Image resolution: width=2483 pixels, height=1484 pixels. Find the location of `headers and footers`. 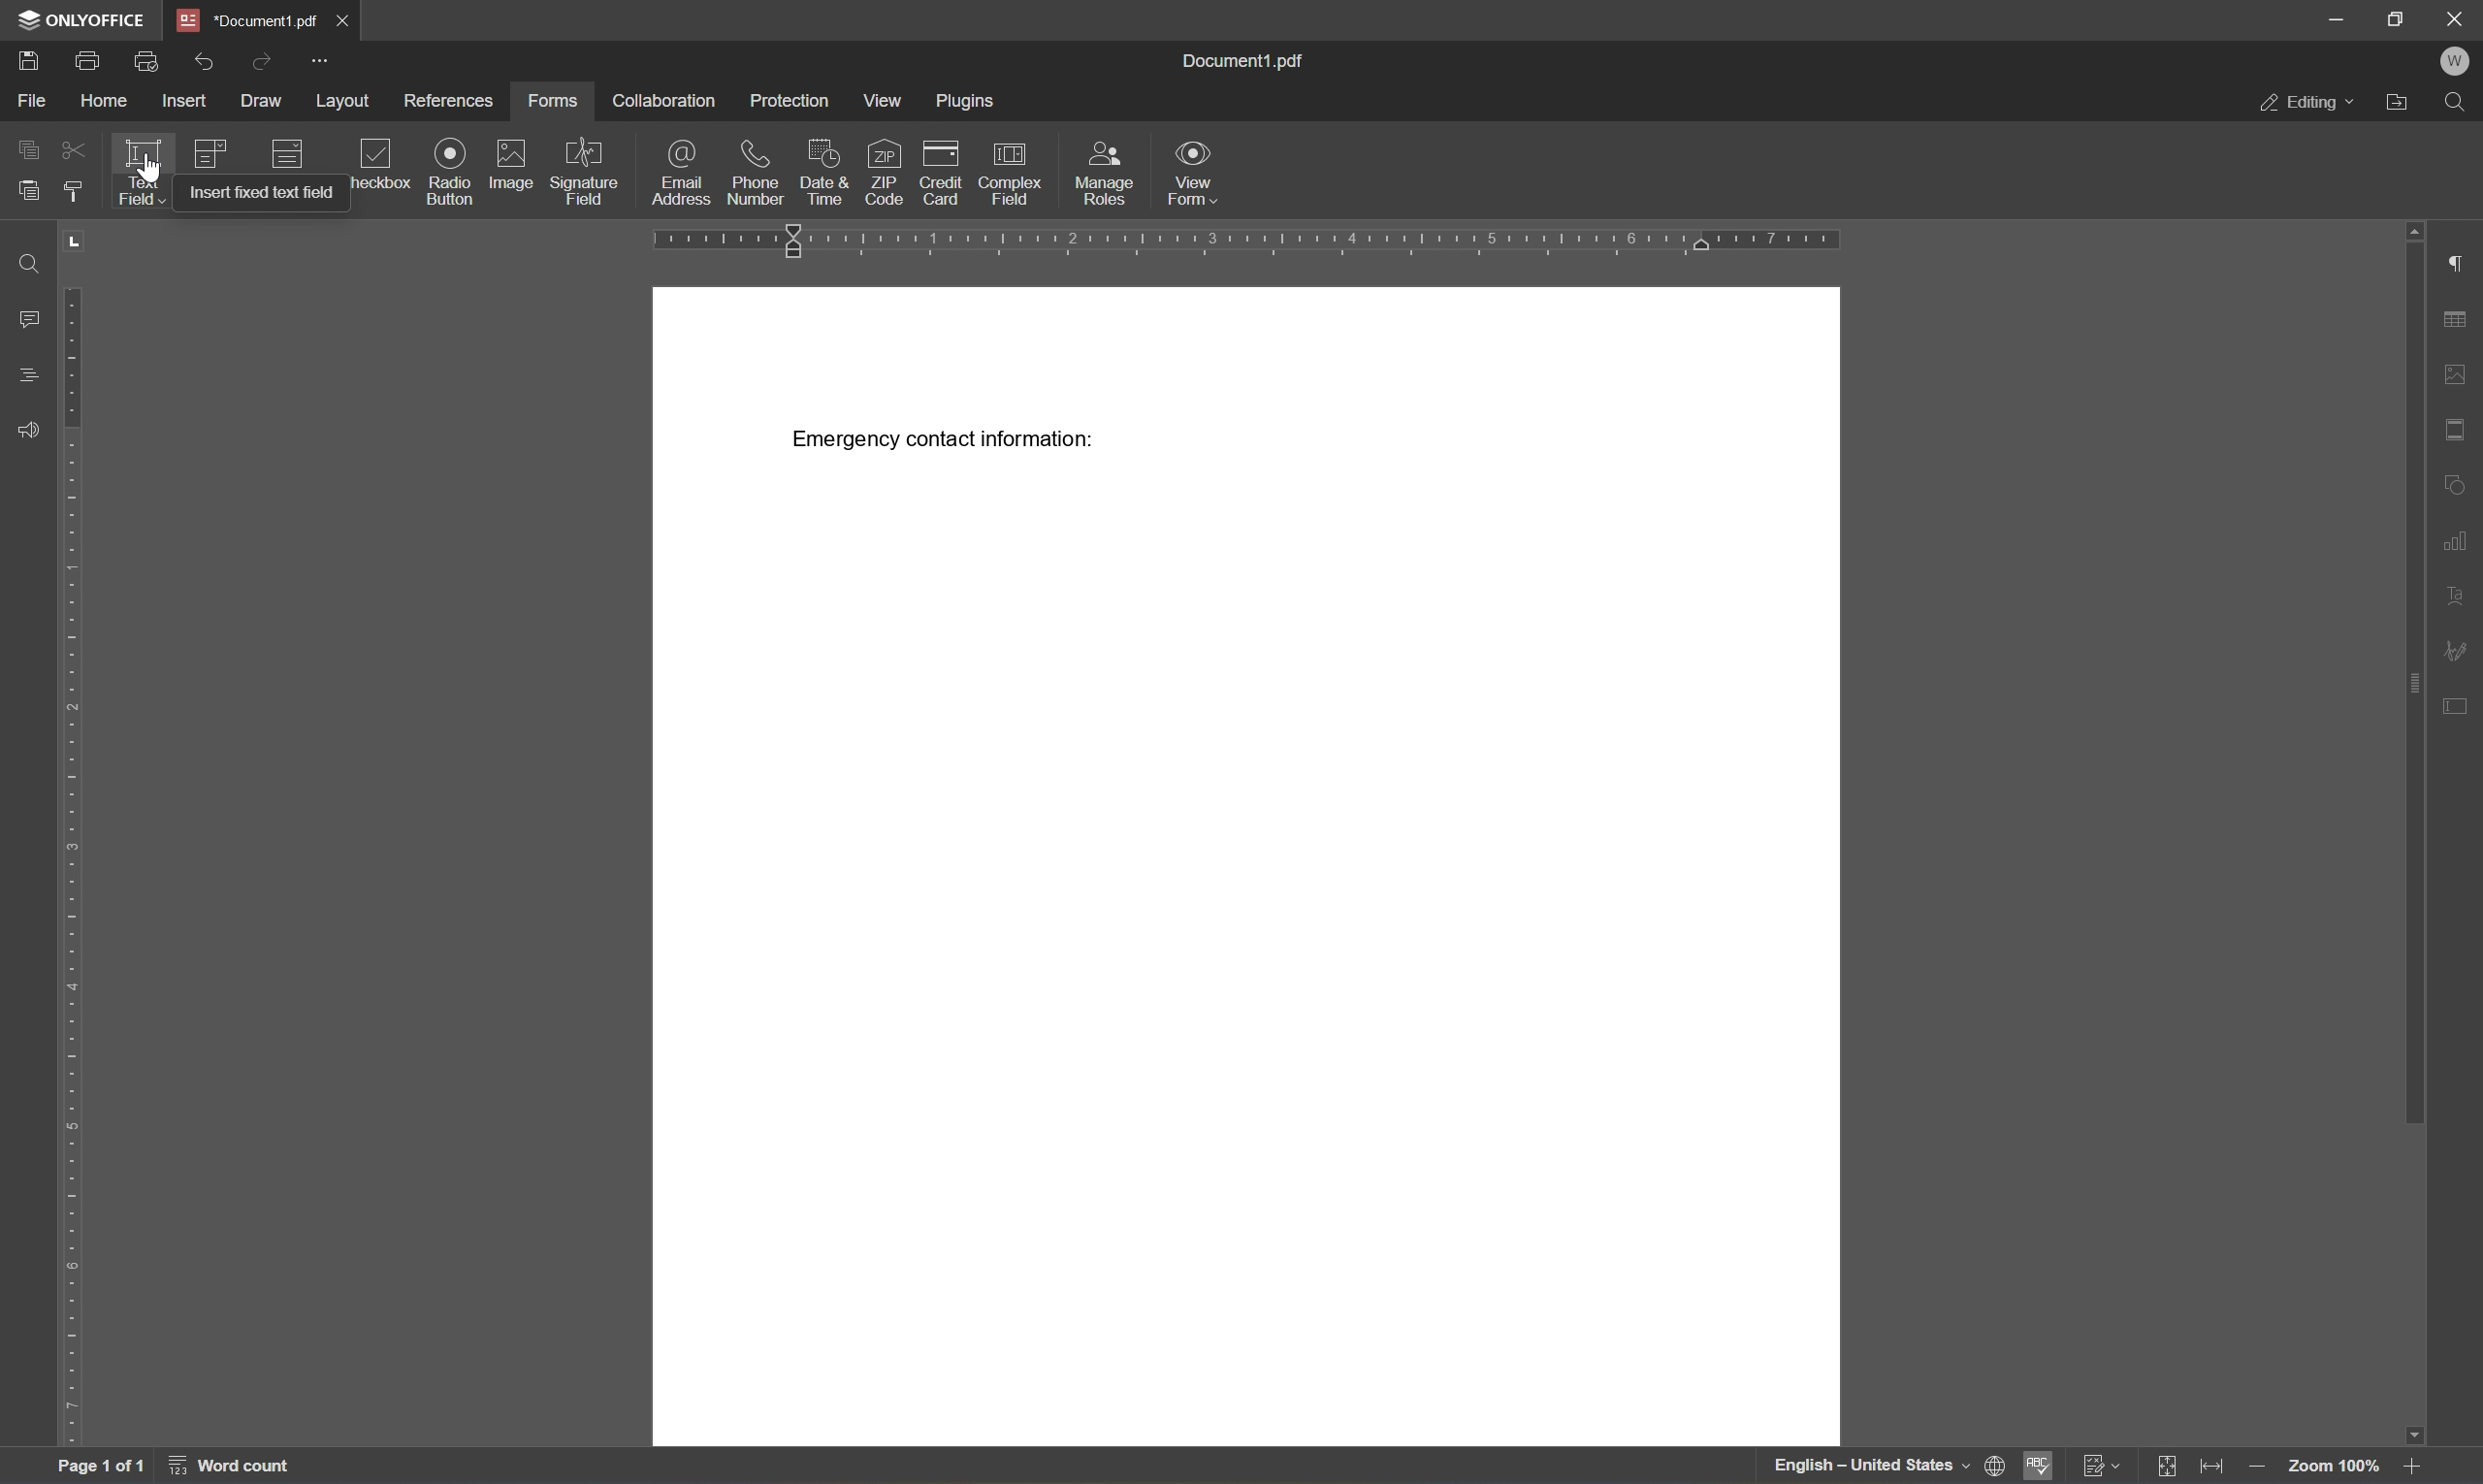

headers and footers is located at coordinates (2460, 423).